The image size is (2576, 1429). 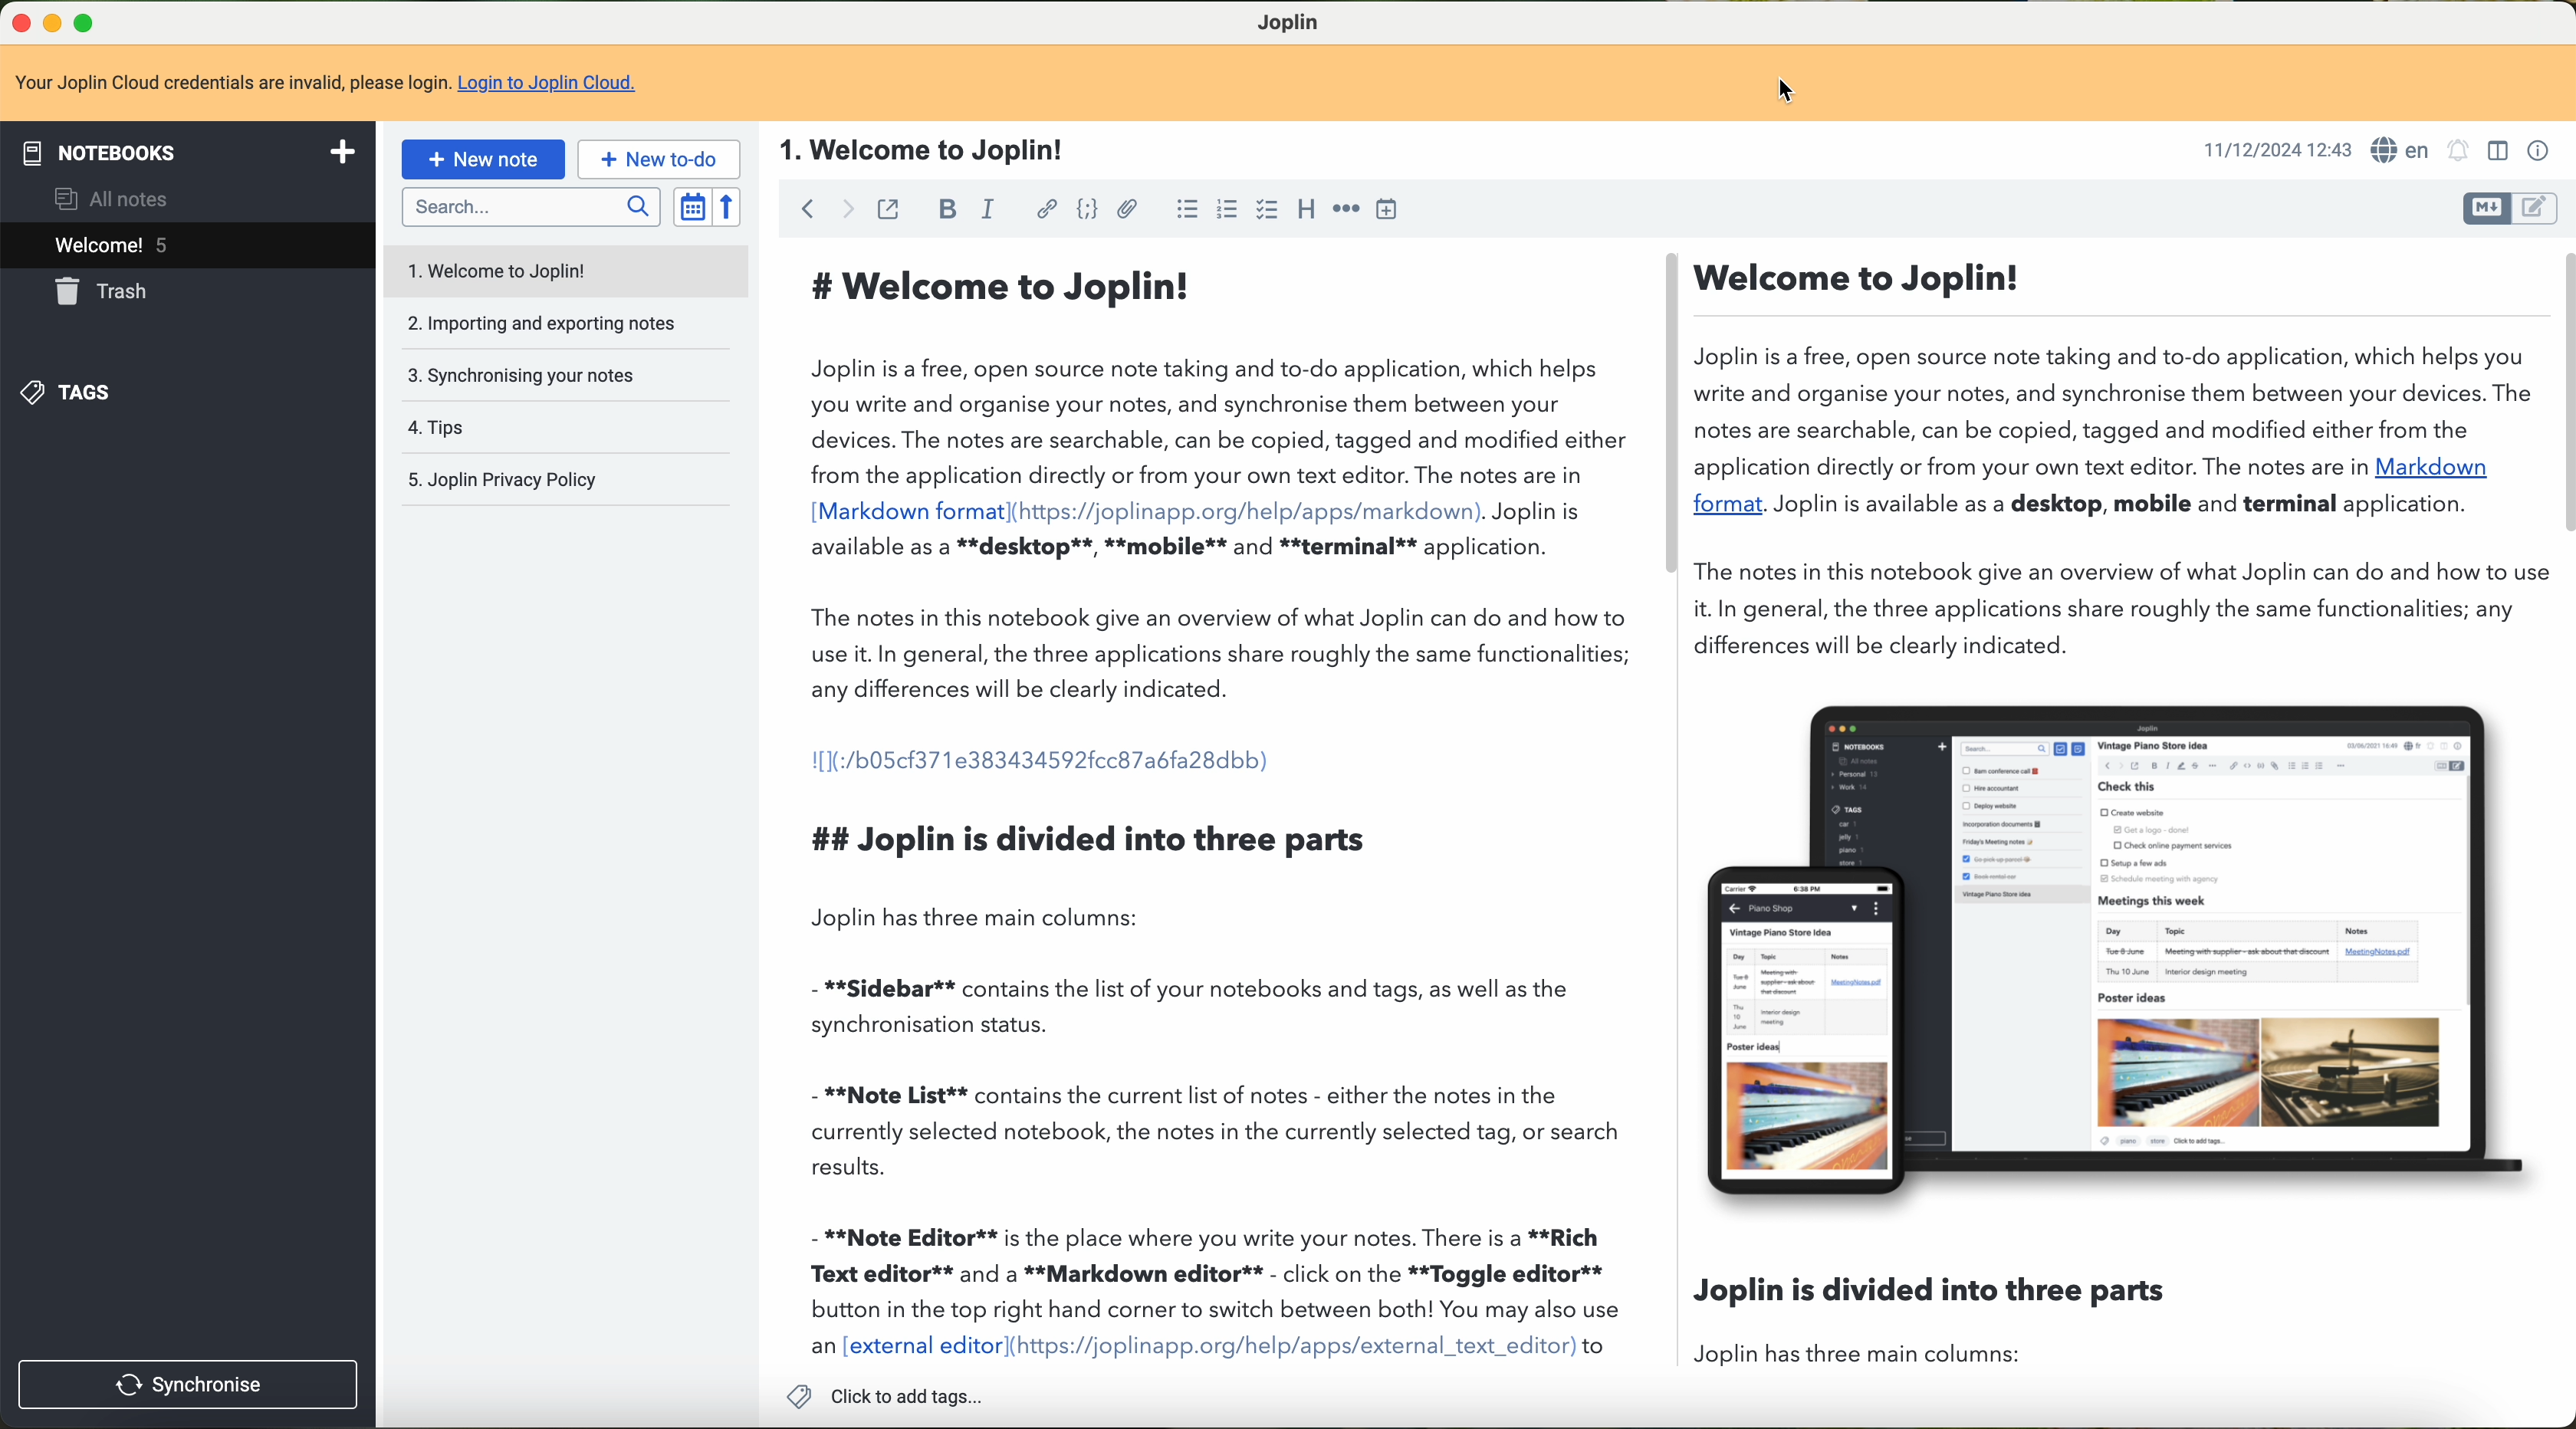 I want to click on tags, so click(x=77, y=394).